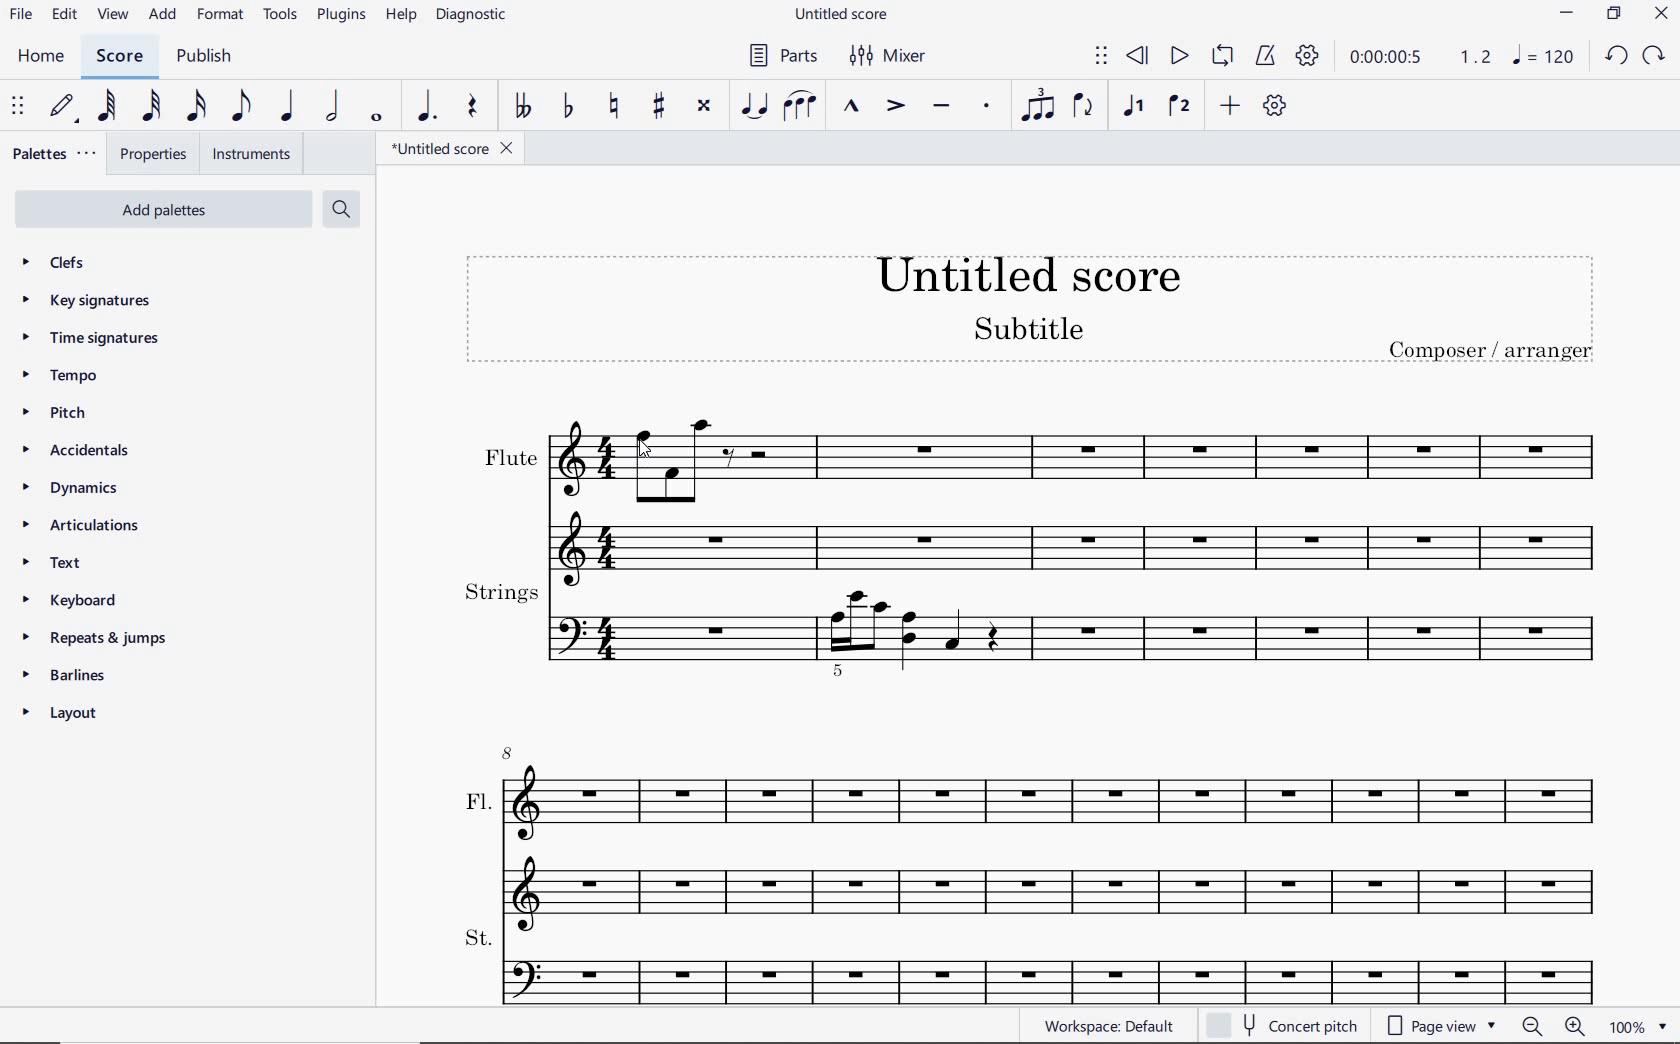  I want to click on articulations, so click(81, 526).